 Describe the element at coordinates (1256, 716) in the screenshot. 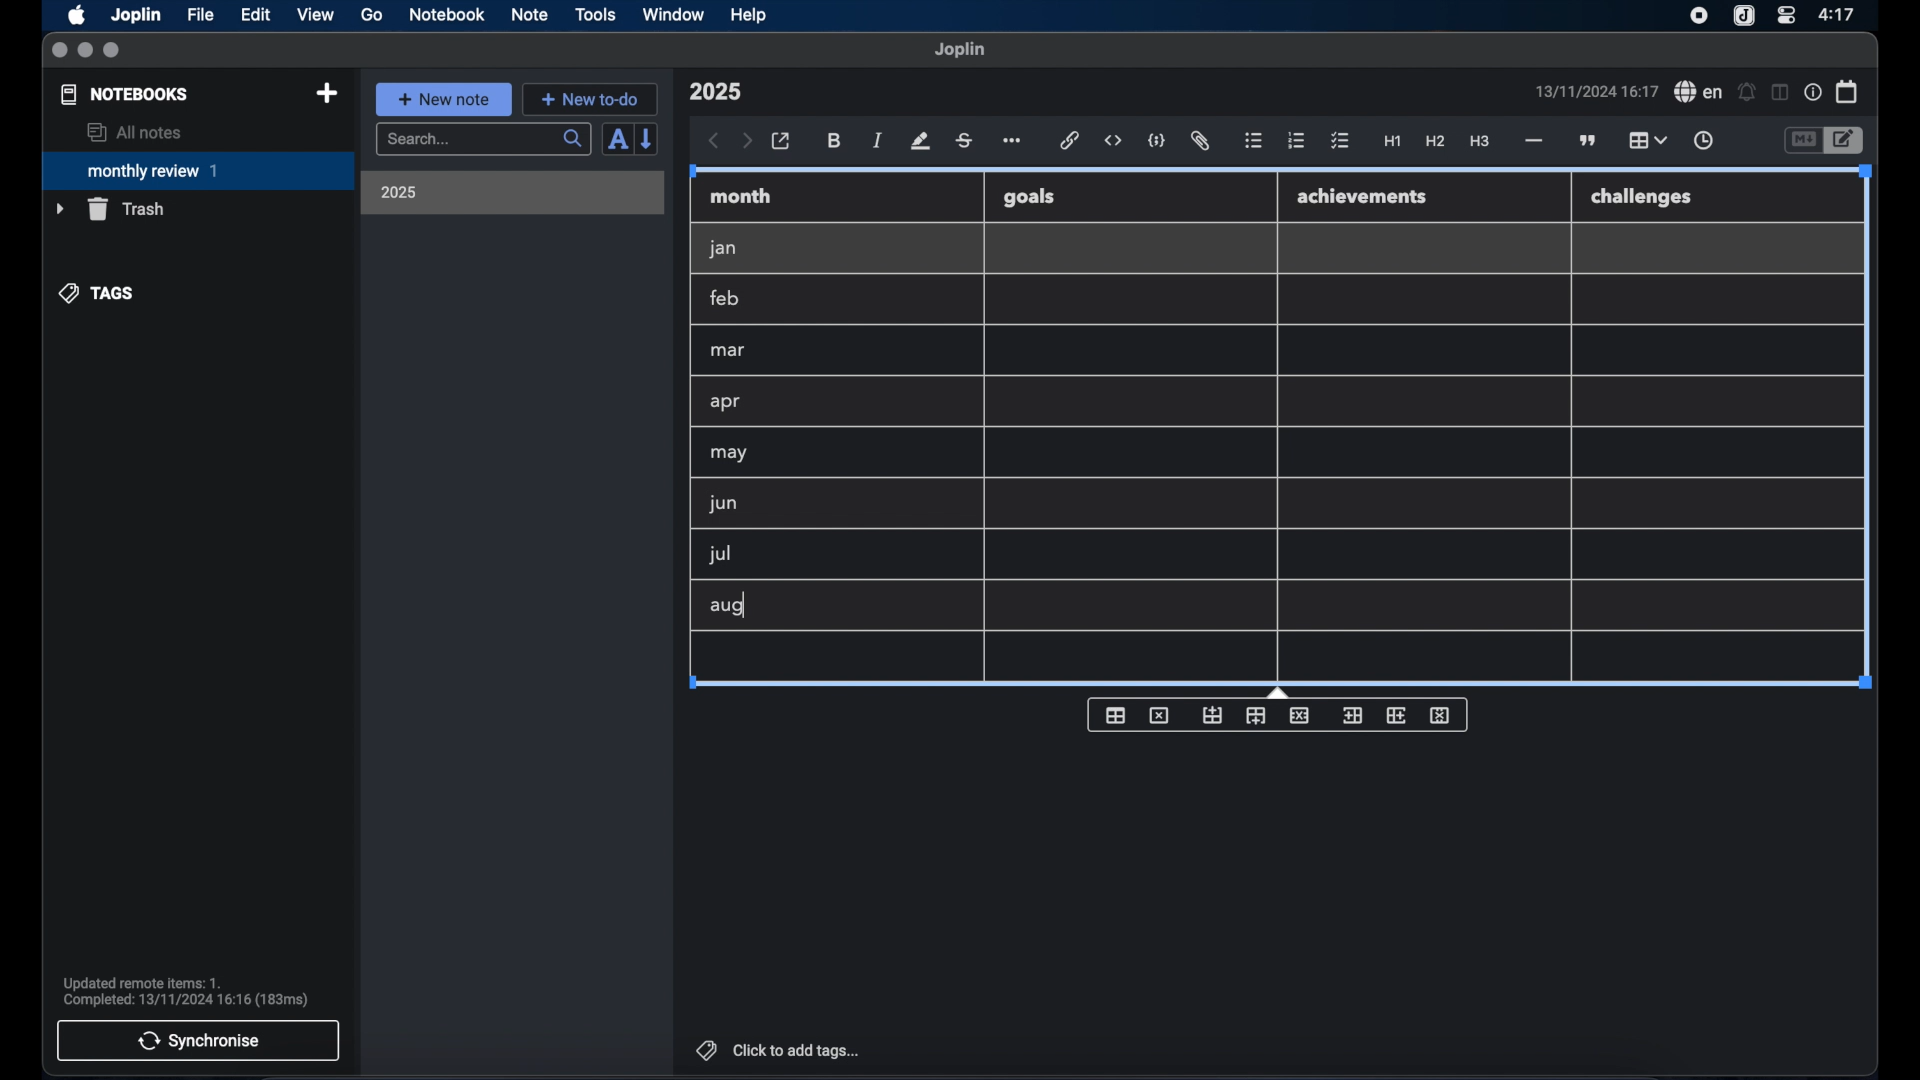

I see `insert row after` at that location.